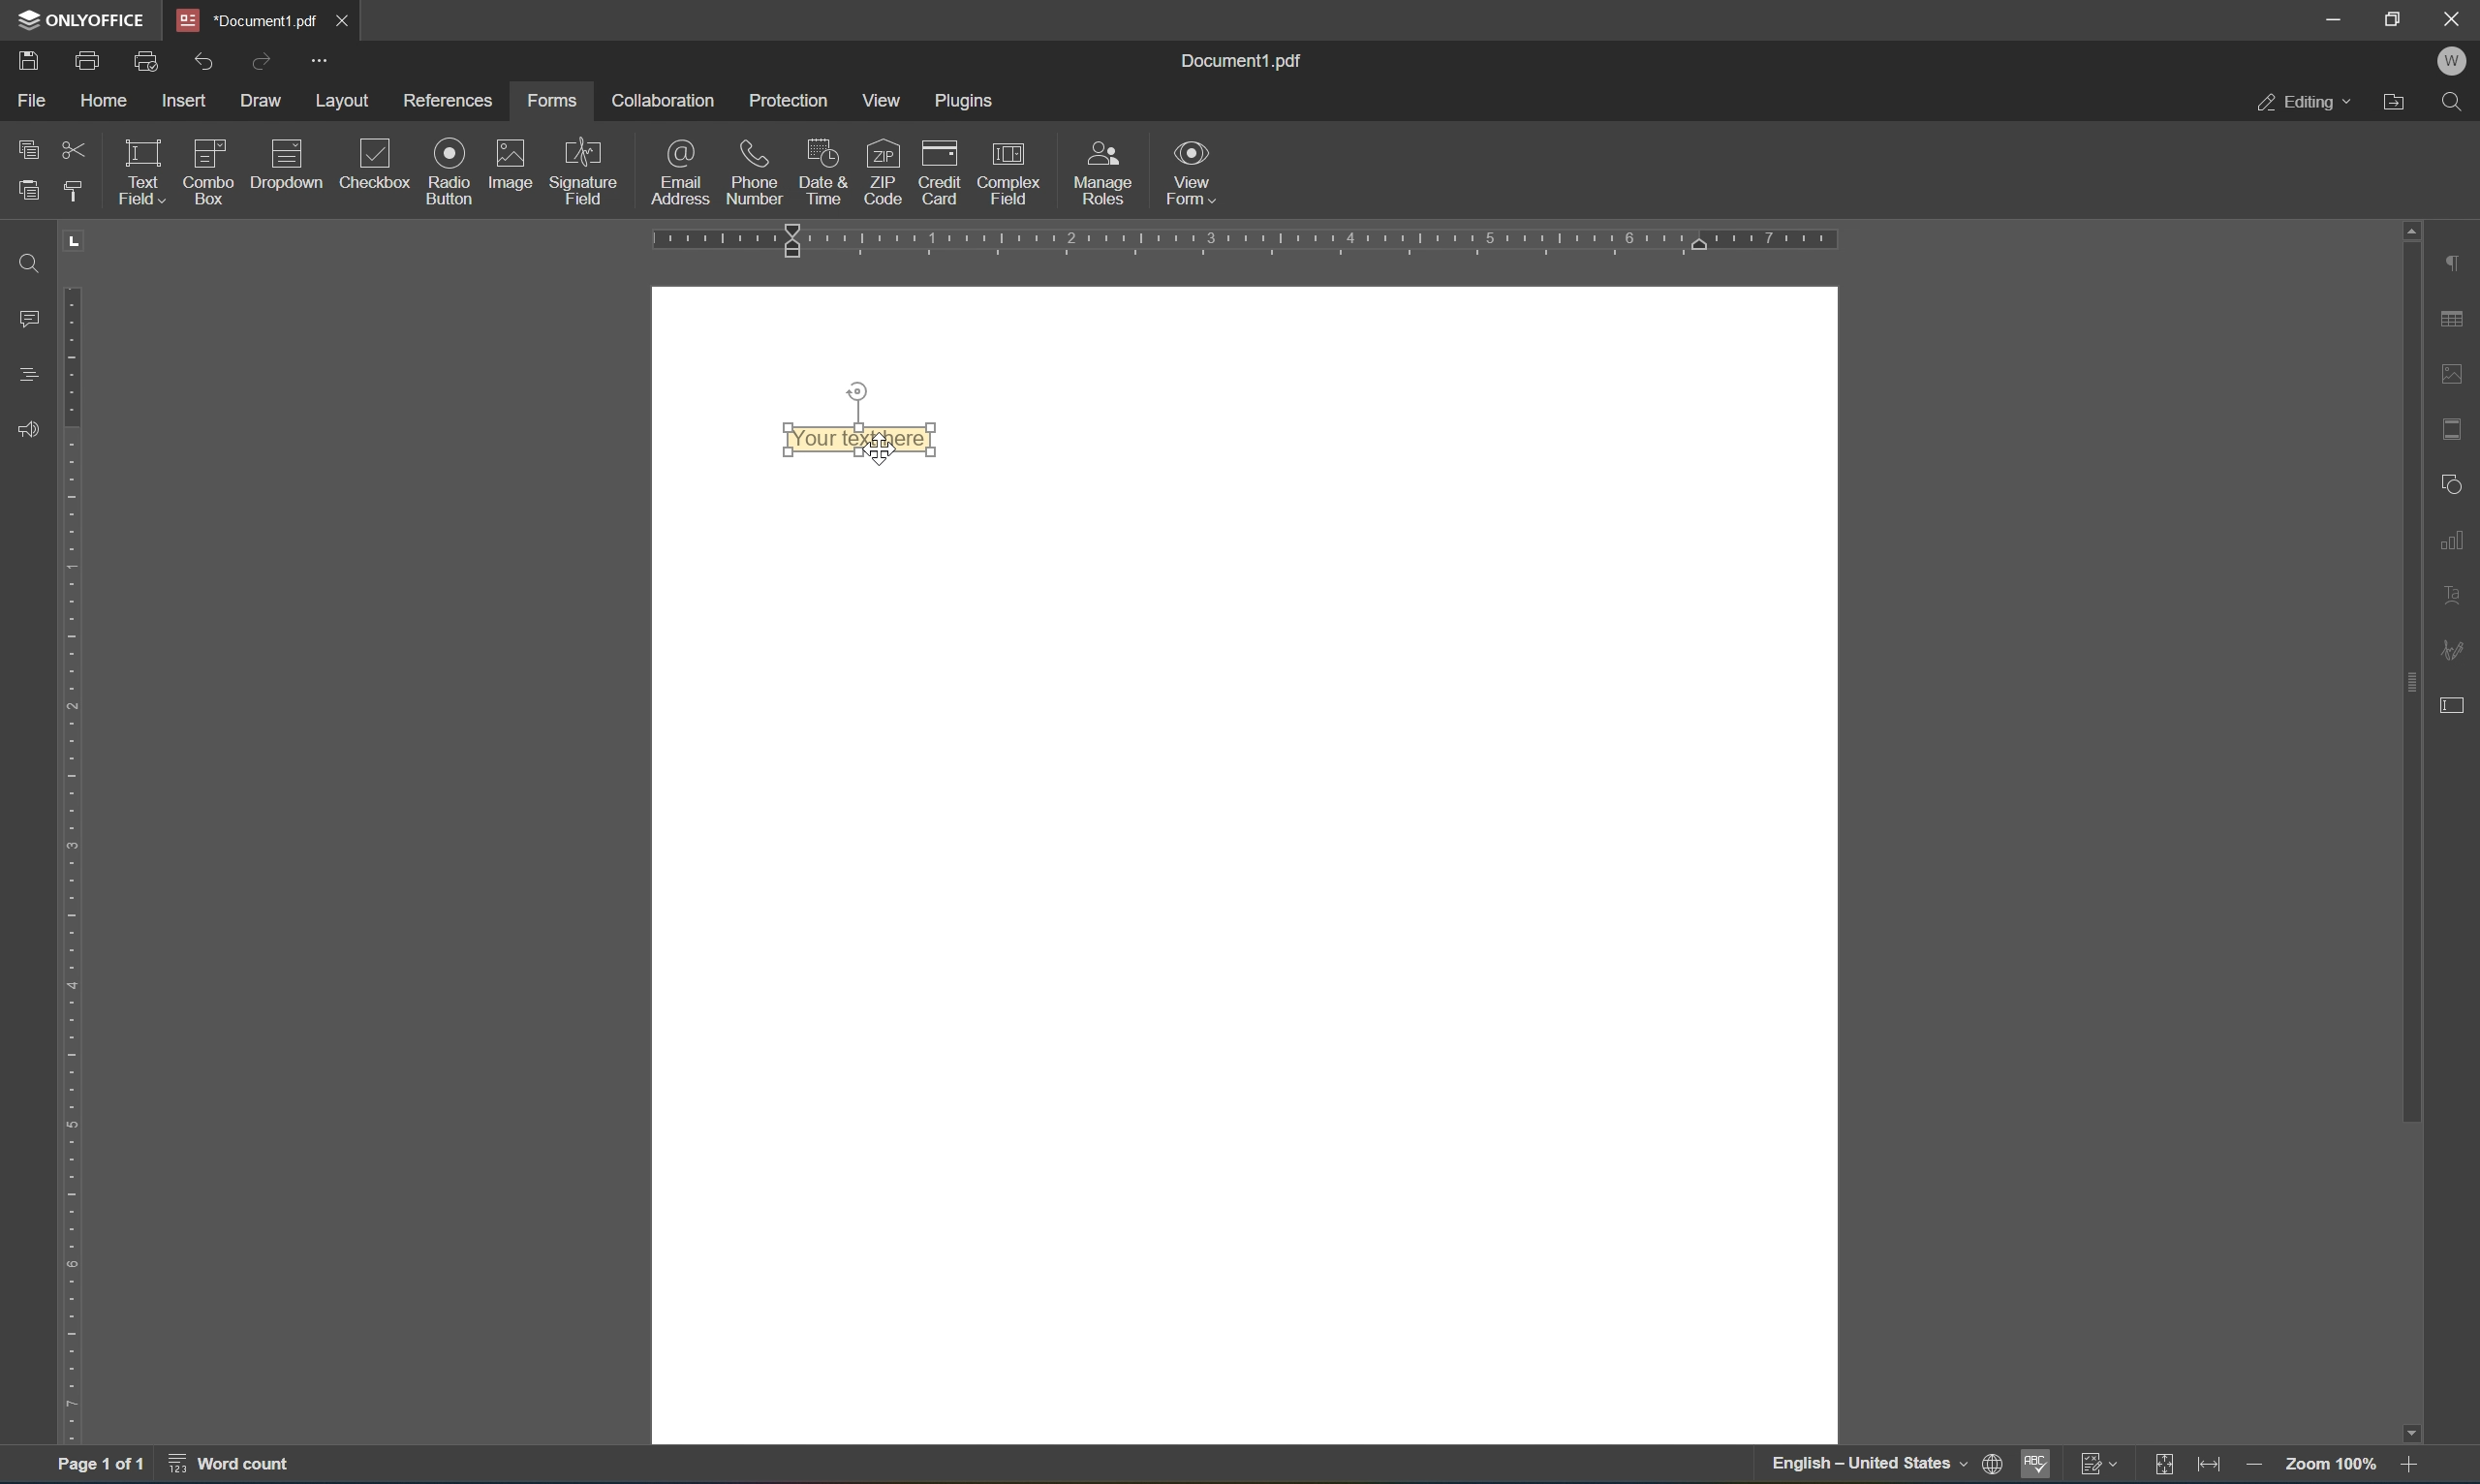 The height and width of the screenshot is (1484, 2480). What do you see at coordinates (2333, 21) in the screenshot?
I see `minimize` at bounding box center [2333, 21].